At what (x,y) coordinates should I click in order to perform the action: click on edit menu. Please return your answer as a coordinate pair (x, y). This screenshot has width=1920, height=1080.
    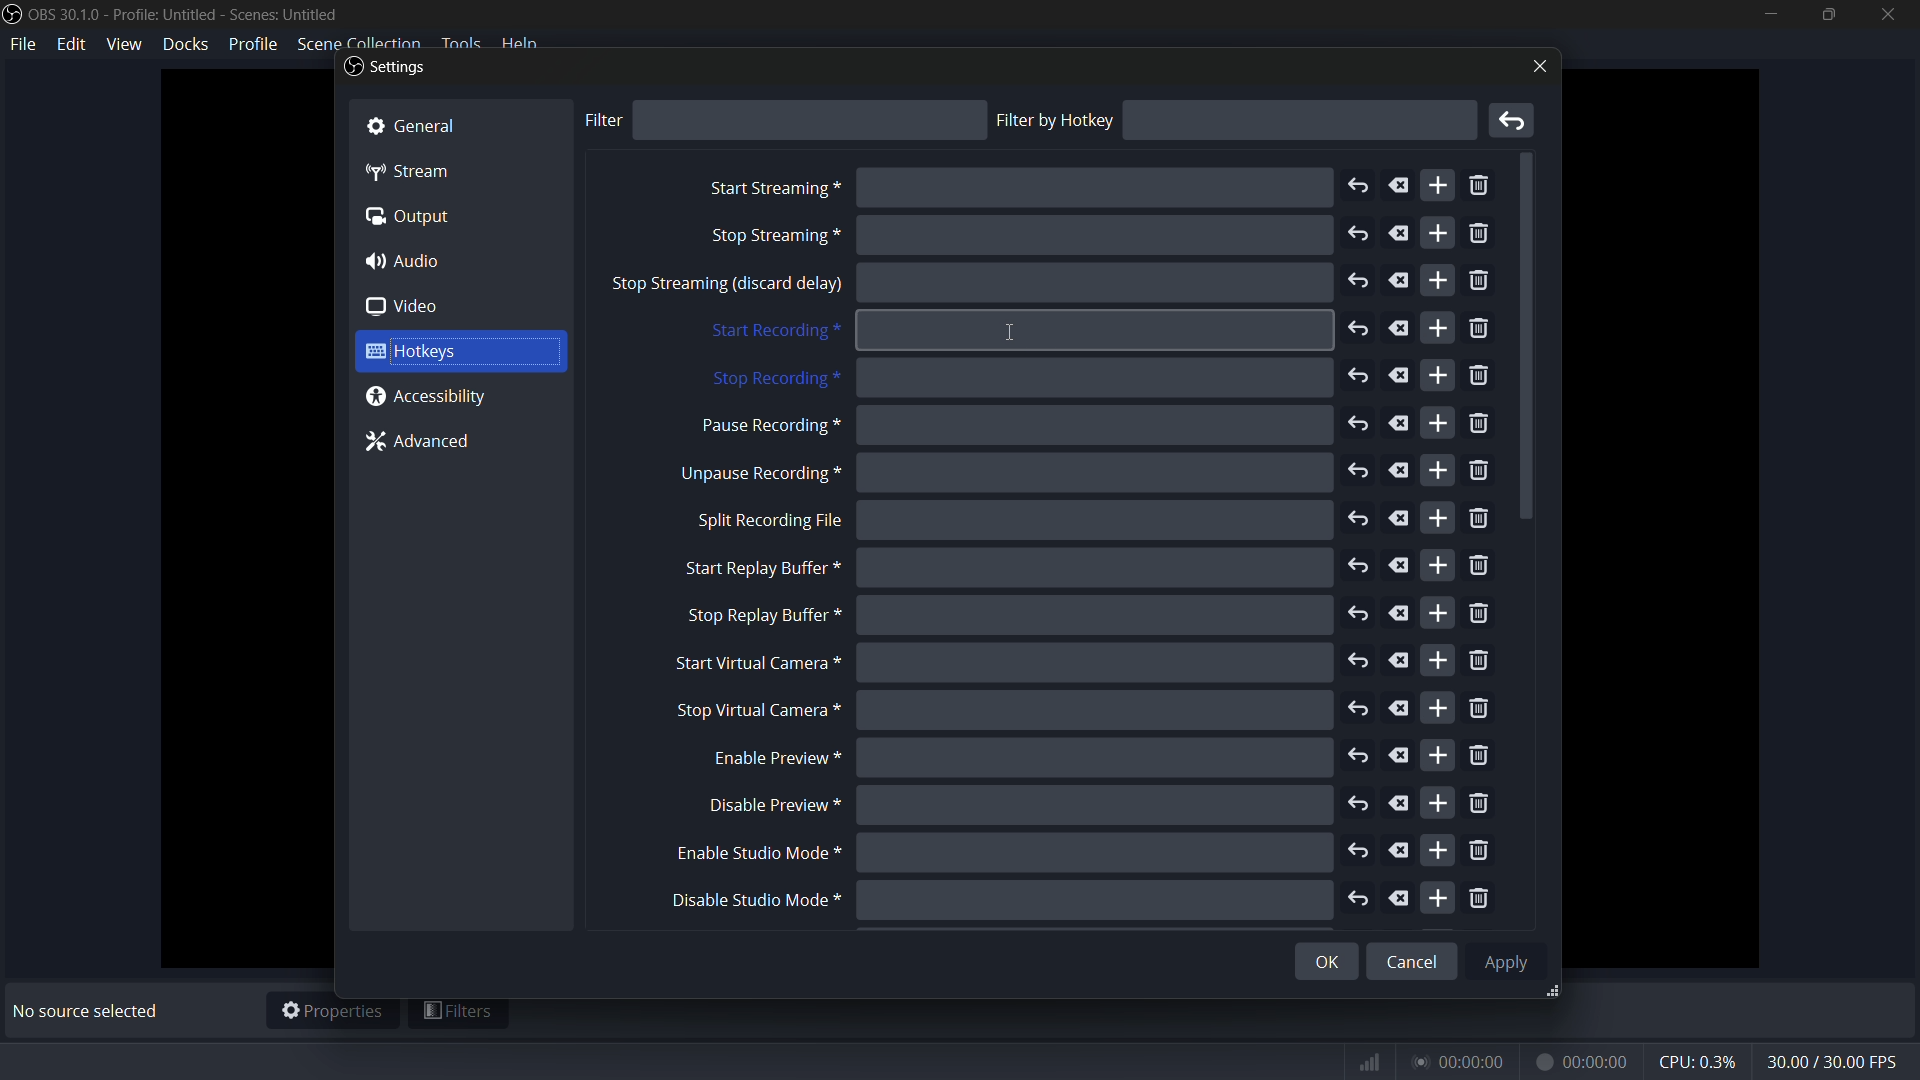
    Looking at the image, I should click on (74, 43).